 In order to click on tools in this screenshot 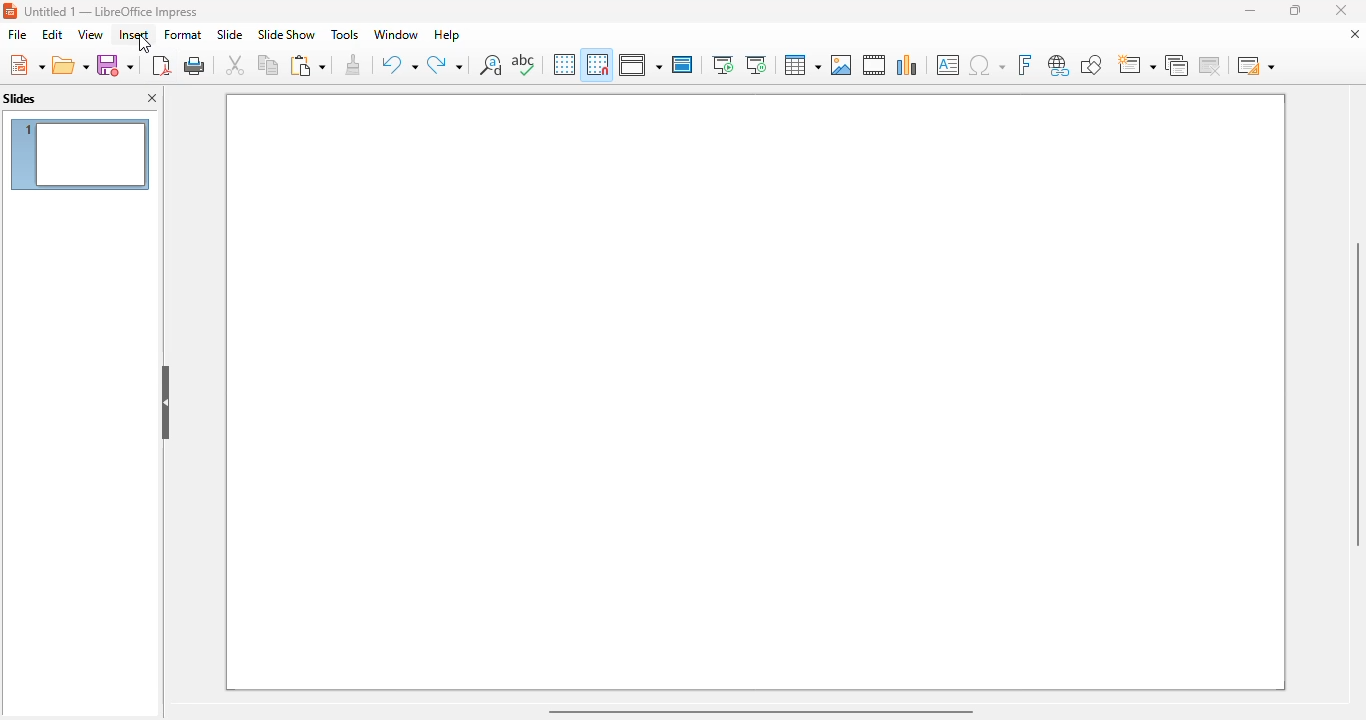, I will do `click(344, 34)`.